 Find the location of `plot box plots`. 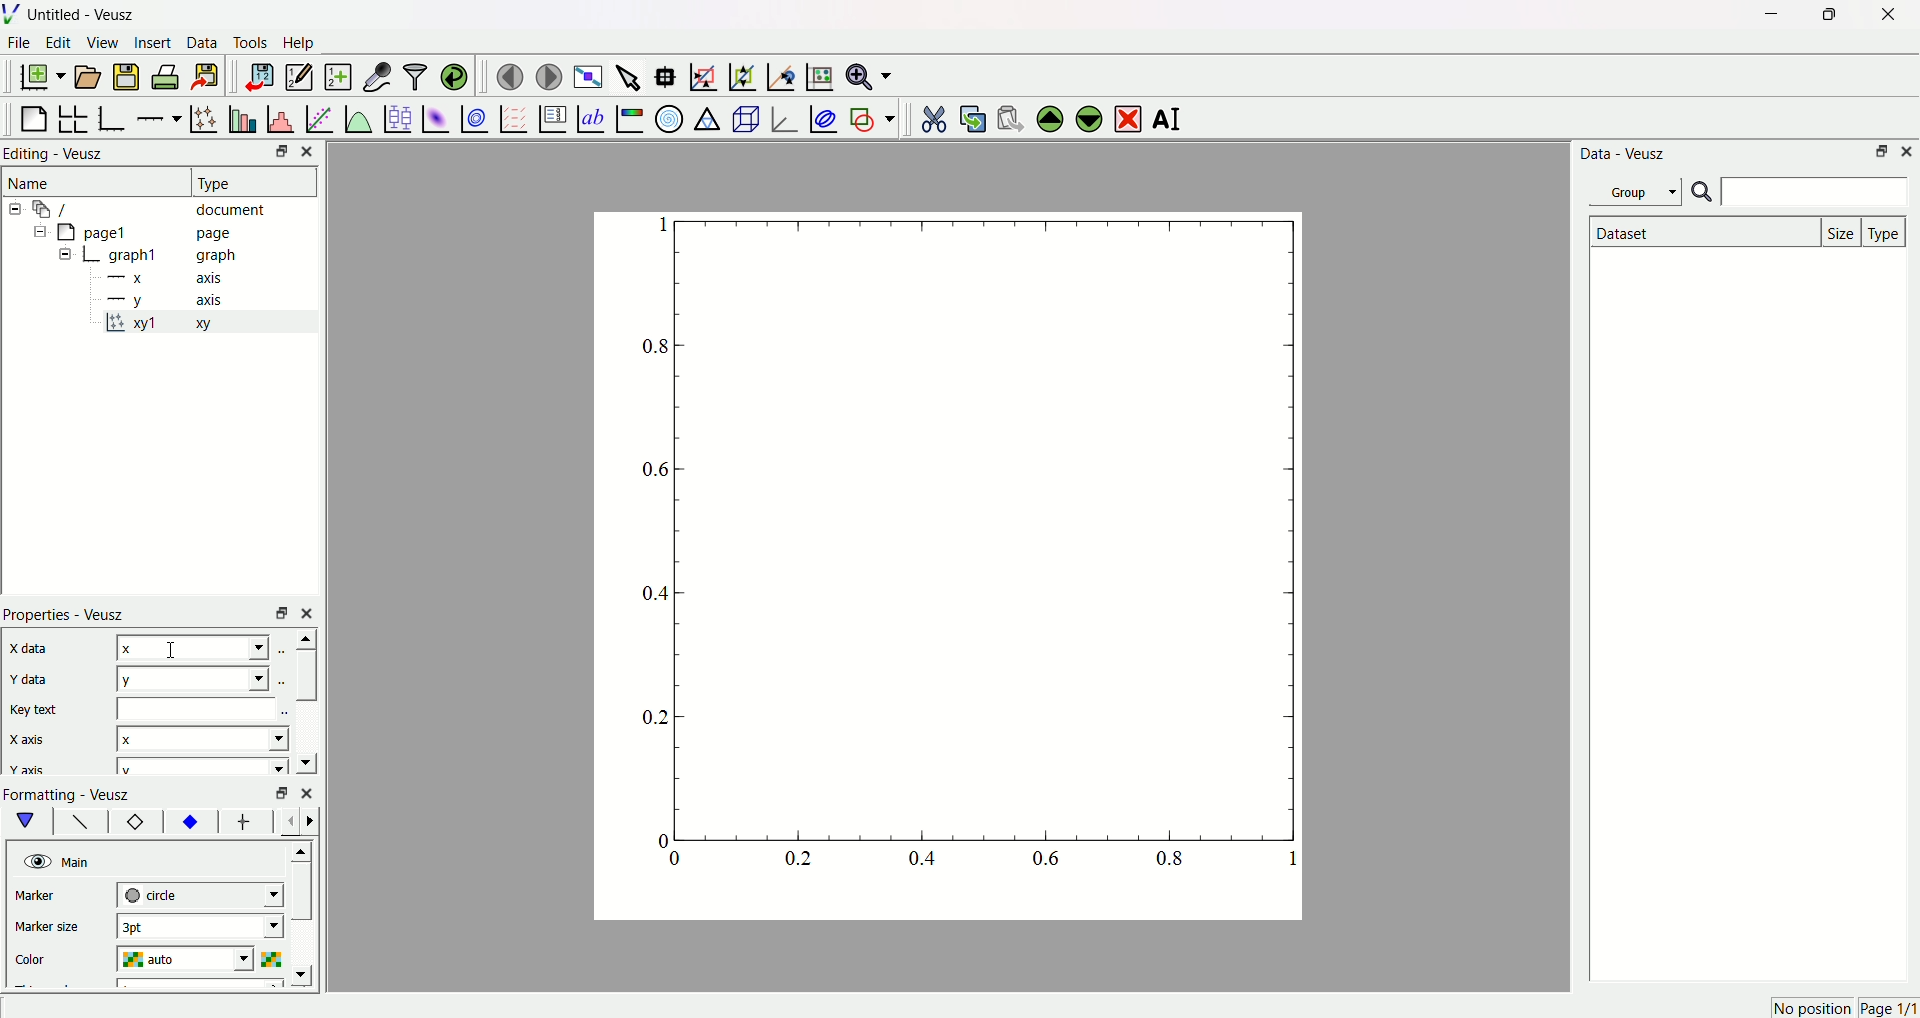

plot box plots is located at coordinates (397, 116).